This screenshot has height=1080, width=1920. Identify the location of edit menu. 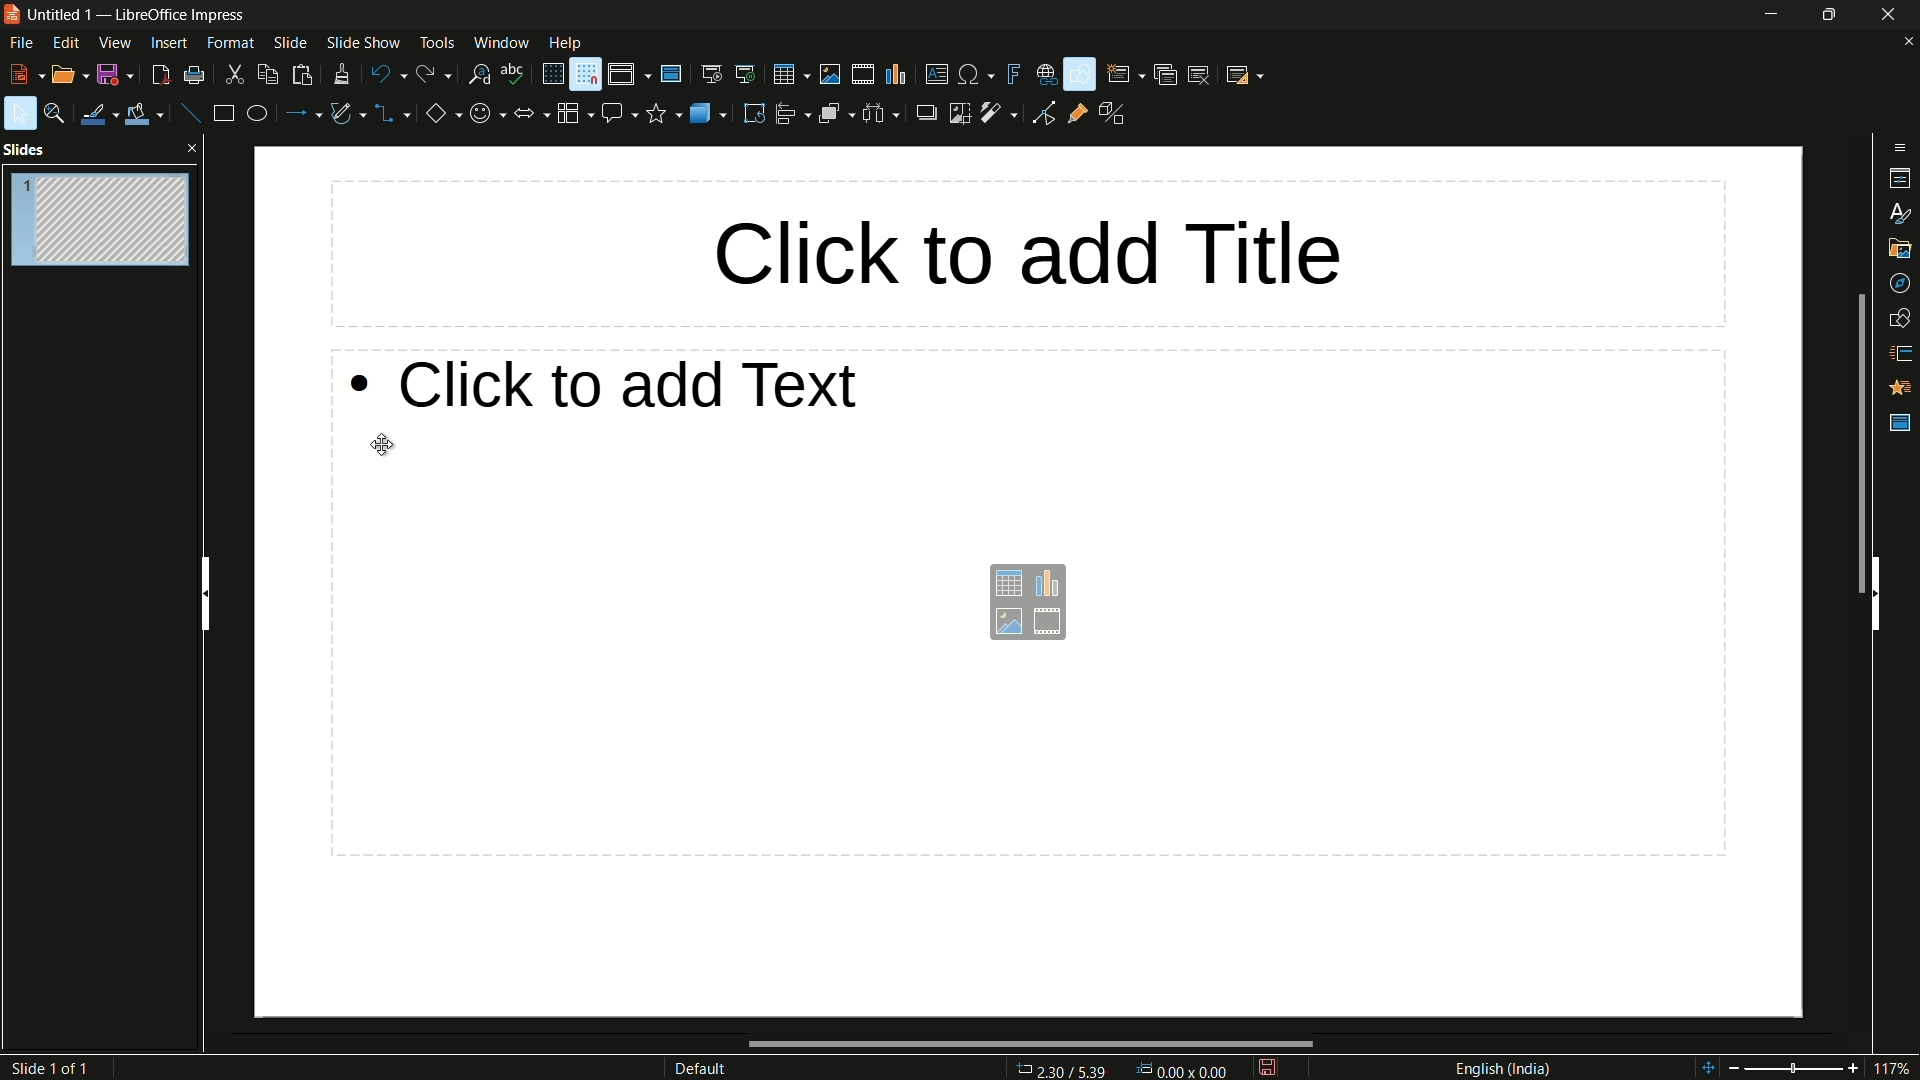
(67, 42).